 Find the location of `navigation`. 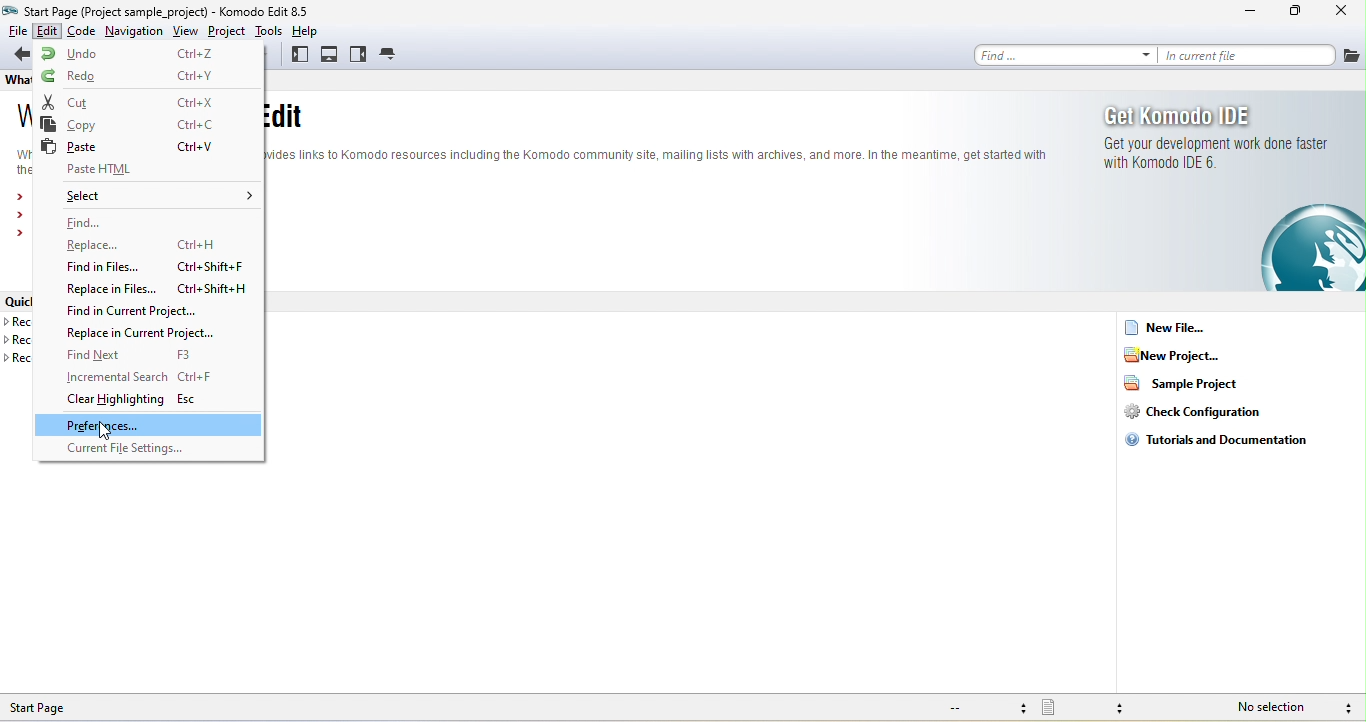

navigation is located at coordinates (134, 30).